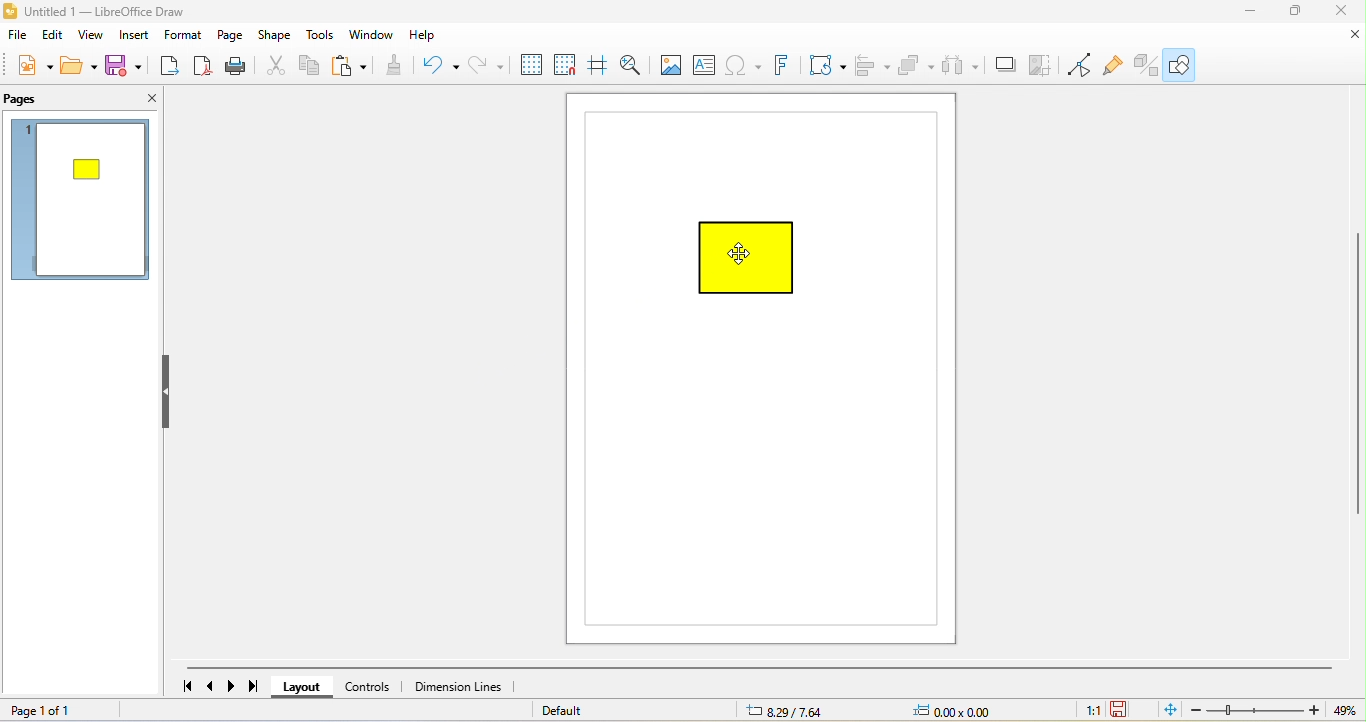 Image resolution: width=1366 pixels, height=722 pixels. Describe the element at coordinates (770, 667) in the screenshot. I see `horizontal scroll bar` at that location.